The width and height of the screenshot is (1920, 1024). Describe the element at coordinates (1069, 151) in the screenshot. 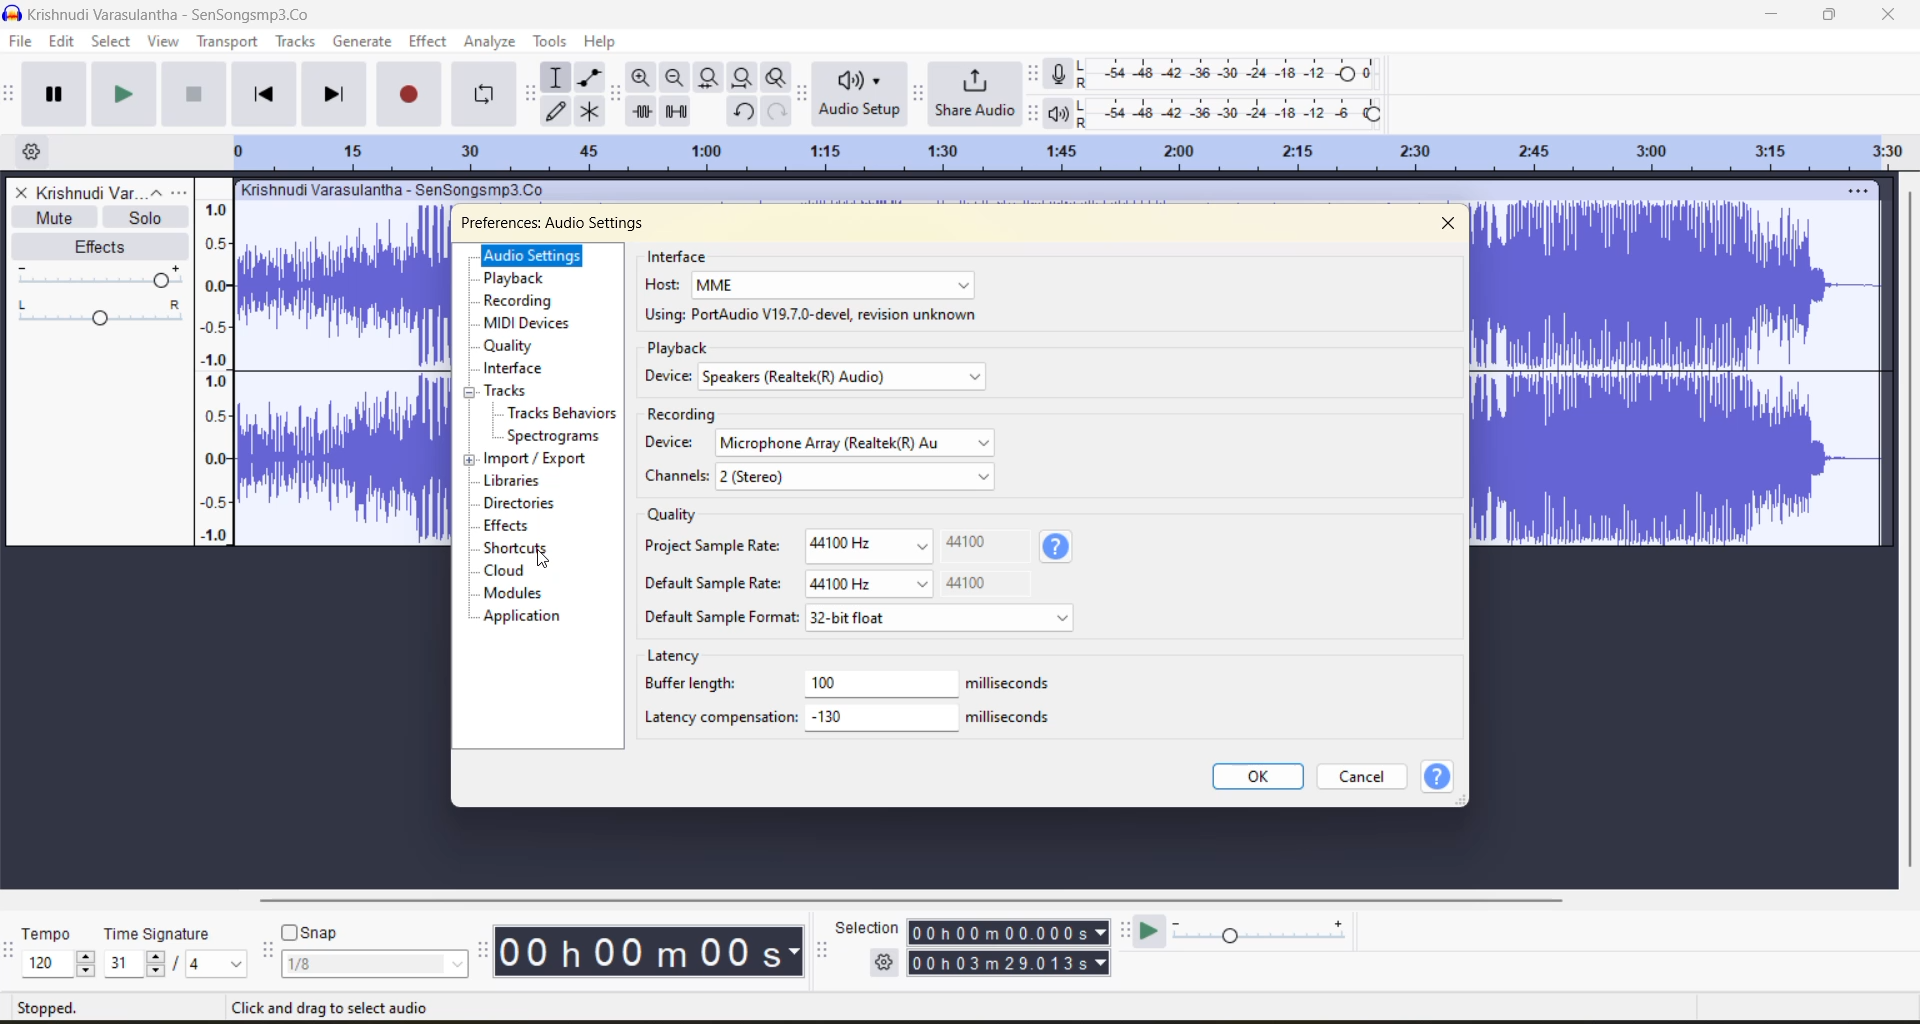

I see `Scale` at that location.